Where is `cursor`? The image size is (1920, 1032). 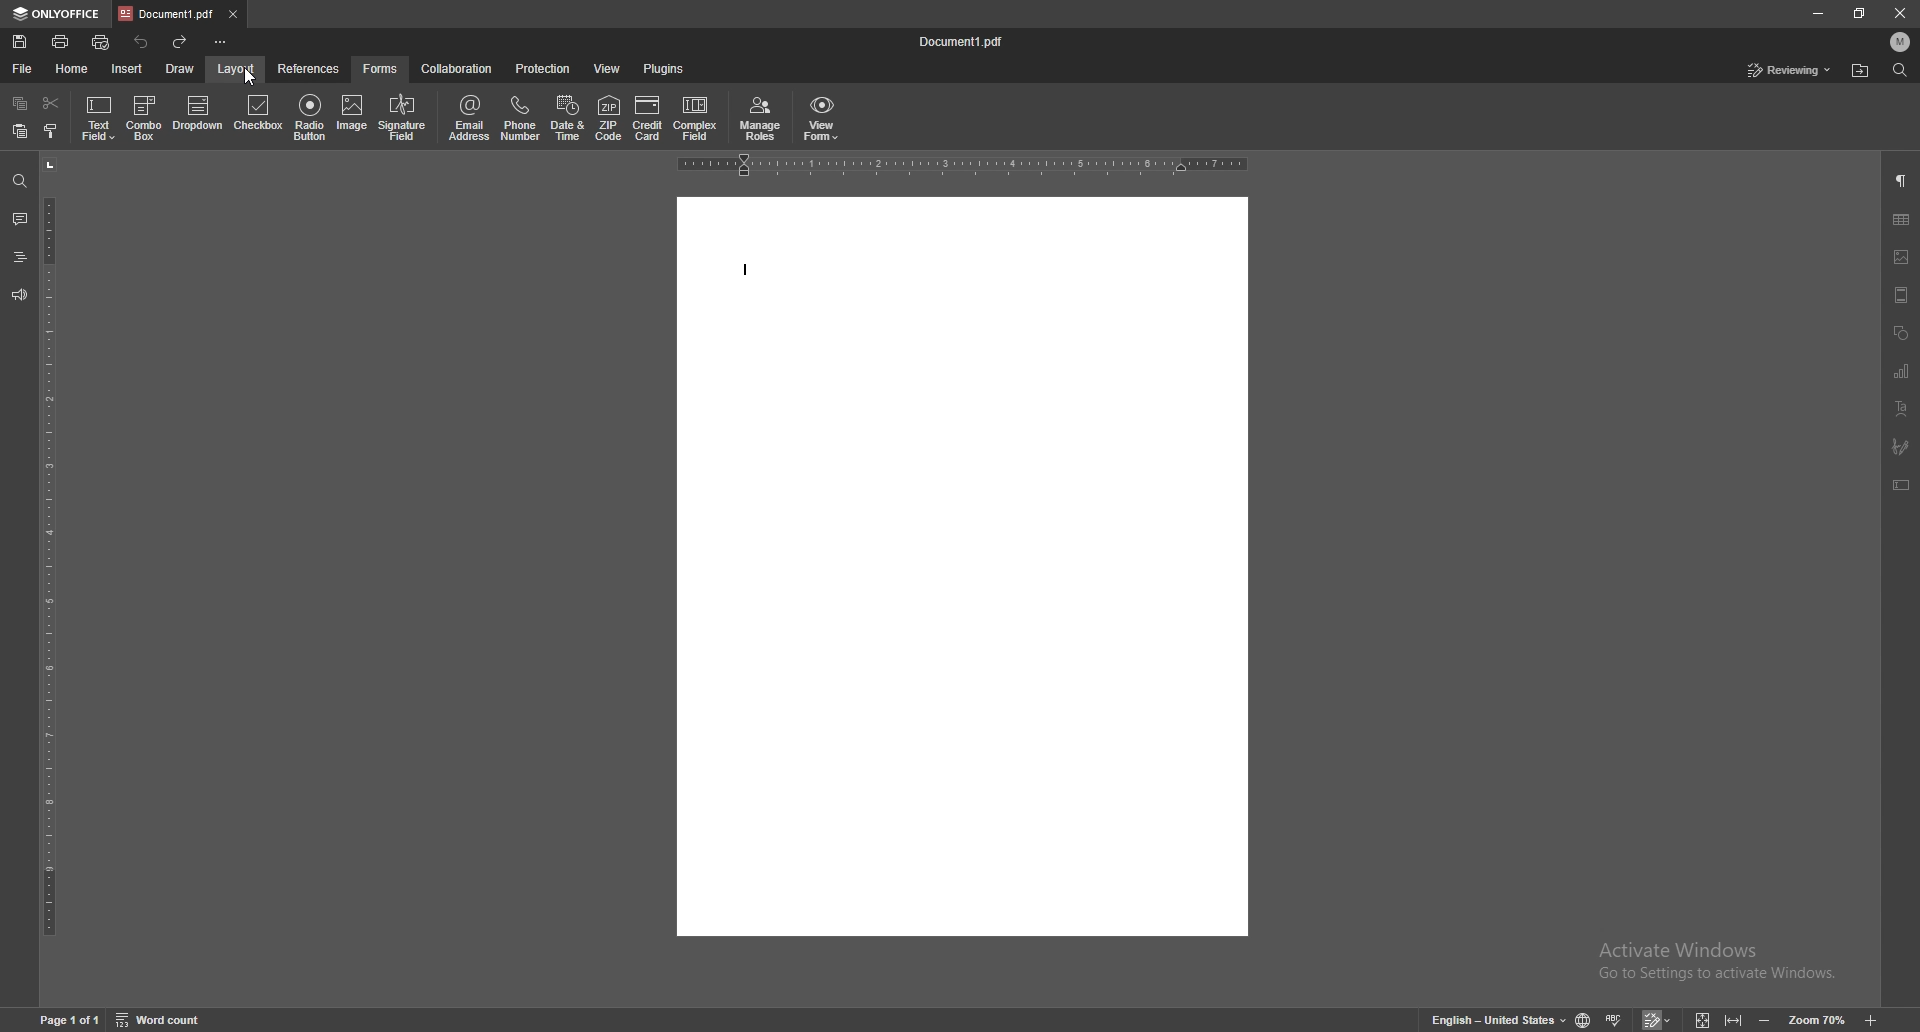
cursor is located at coordinates (255, 82).